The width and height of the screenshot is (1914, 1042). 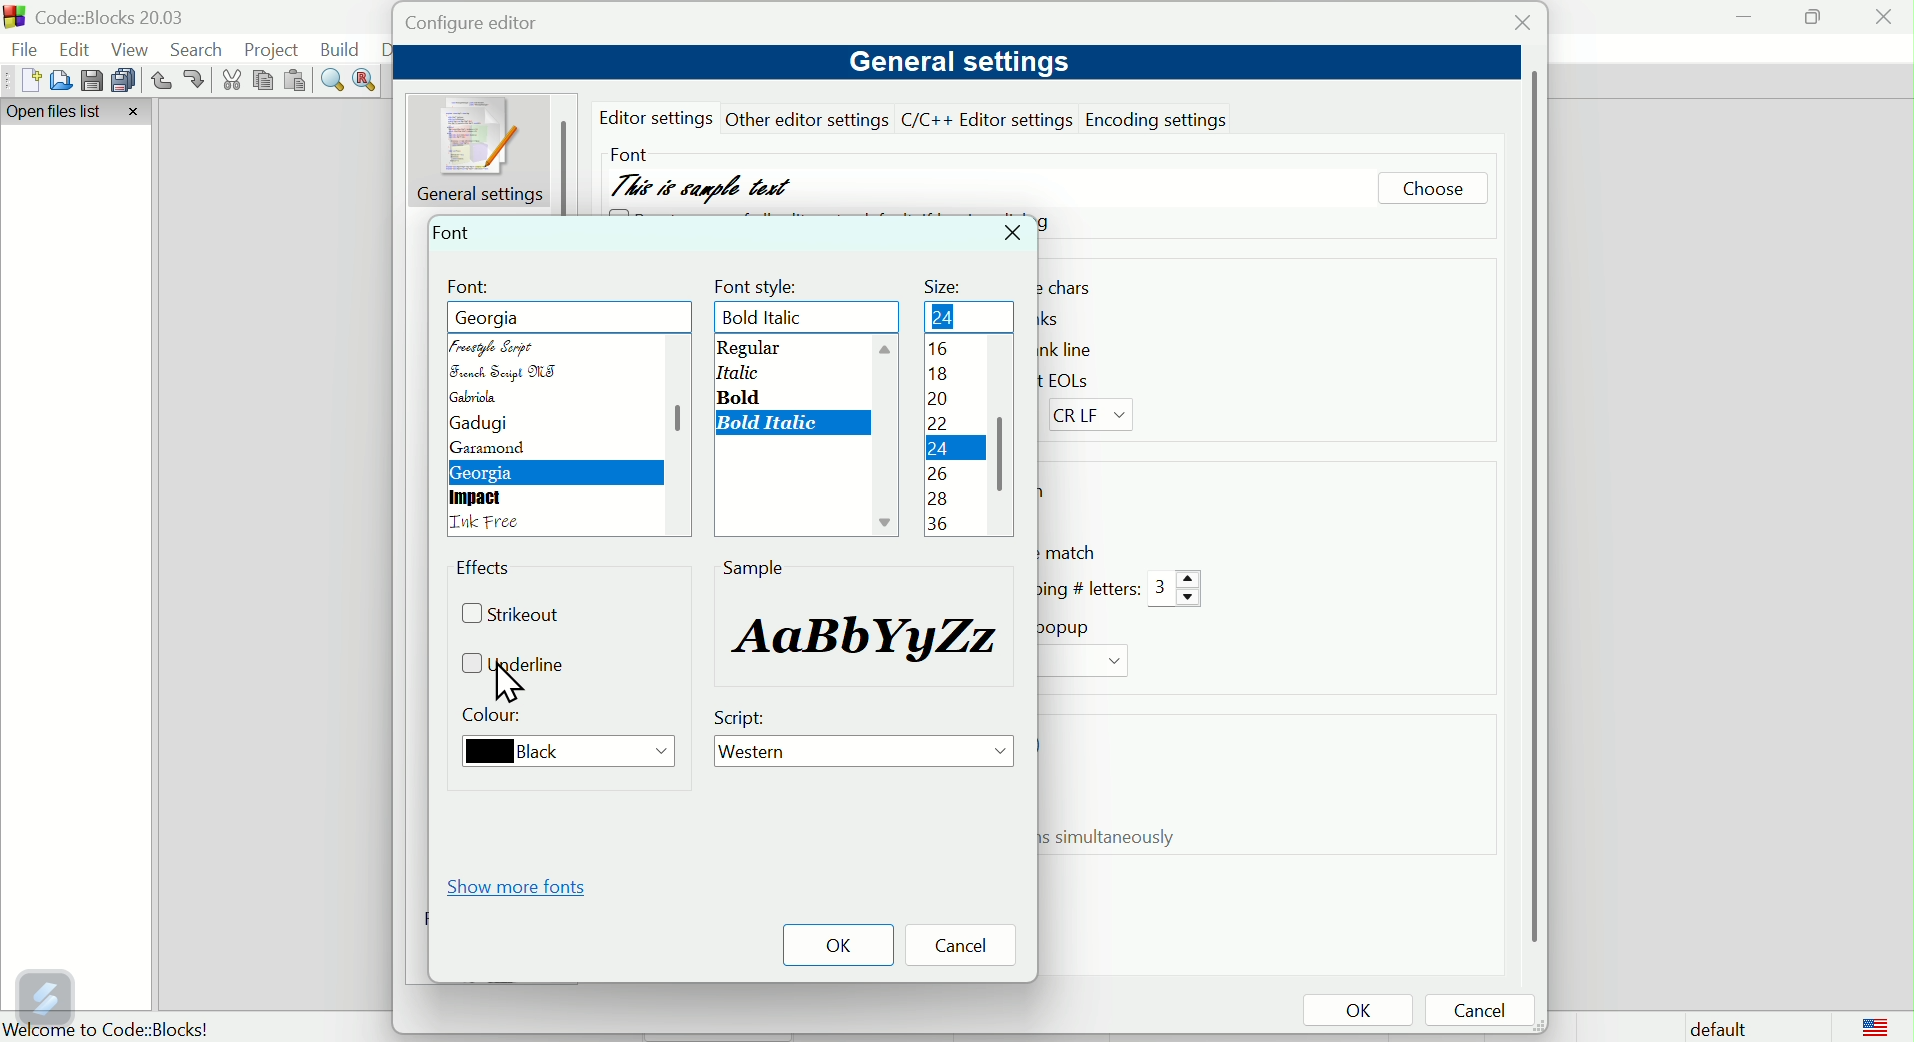 I want to click on simultaneously, so click(x=1119, y=838).